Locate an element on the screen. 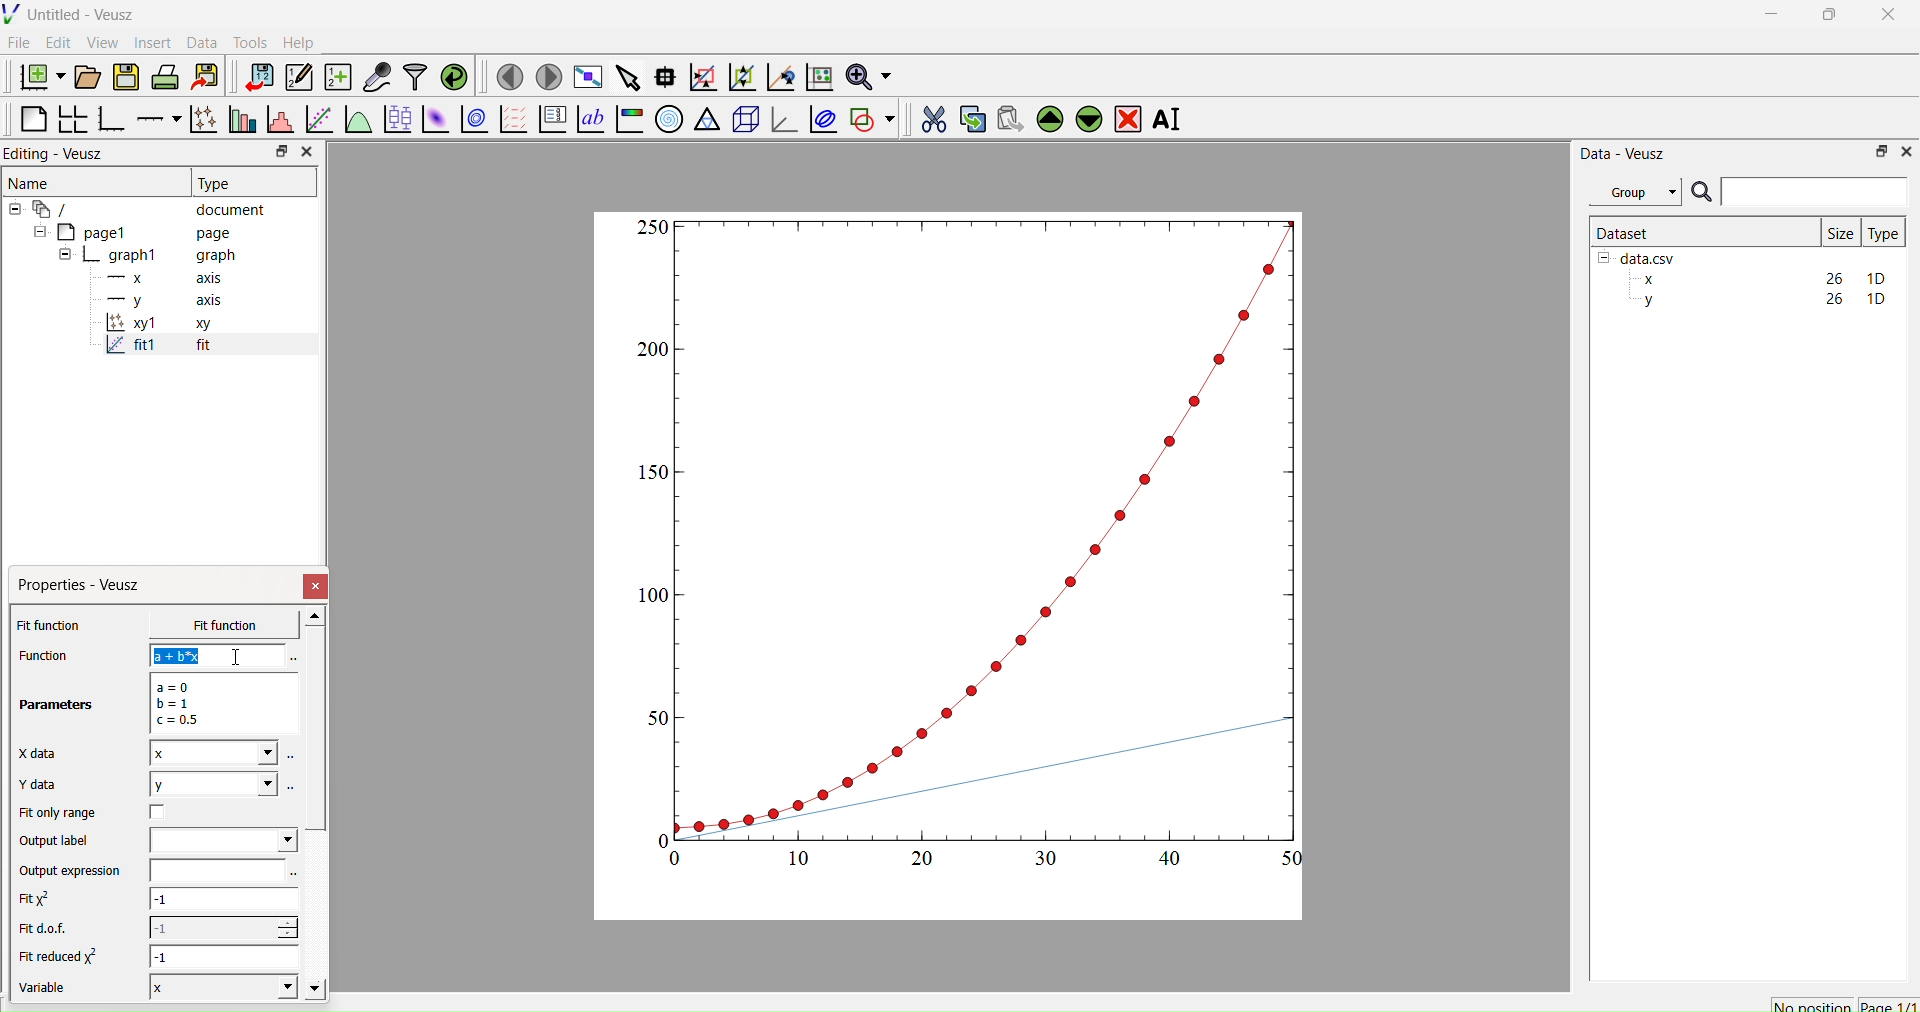 This screenshot has height=1012, width=1920. Plot a 2d dataset as contours is located at coordinates (473, 121).